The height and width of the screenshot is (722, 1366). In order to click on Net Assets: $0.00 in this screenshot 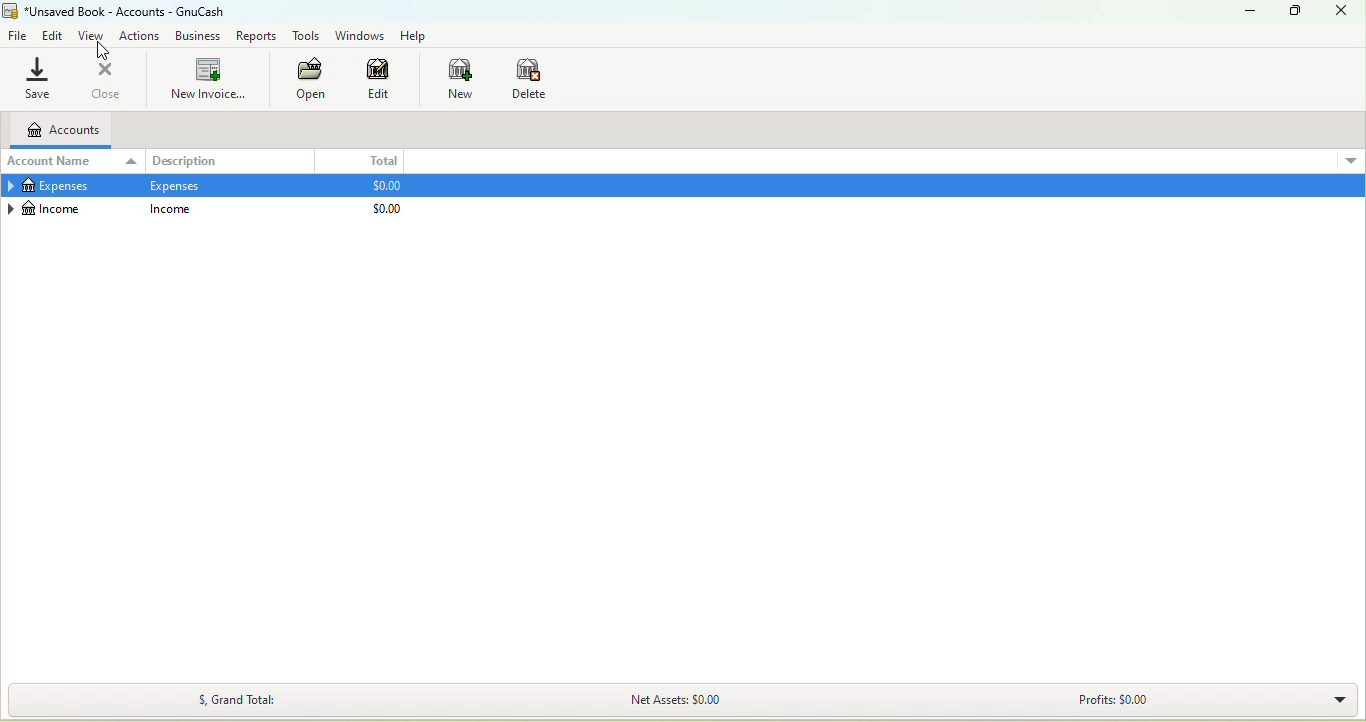, I will do `click(683, 702)`.